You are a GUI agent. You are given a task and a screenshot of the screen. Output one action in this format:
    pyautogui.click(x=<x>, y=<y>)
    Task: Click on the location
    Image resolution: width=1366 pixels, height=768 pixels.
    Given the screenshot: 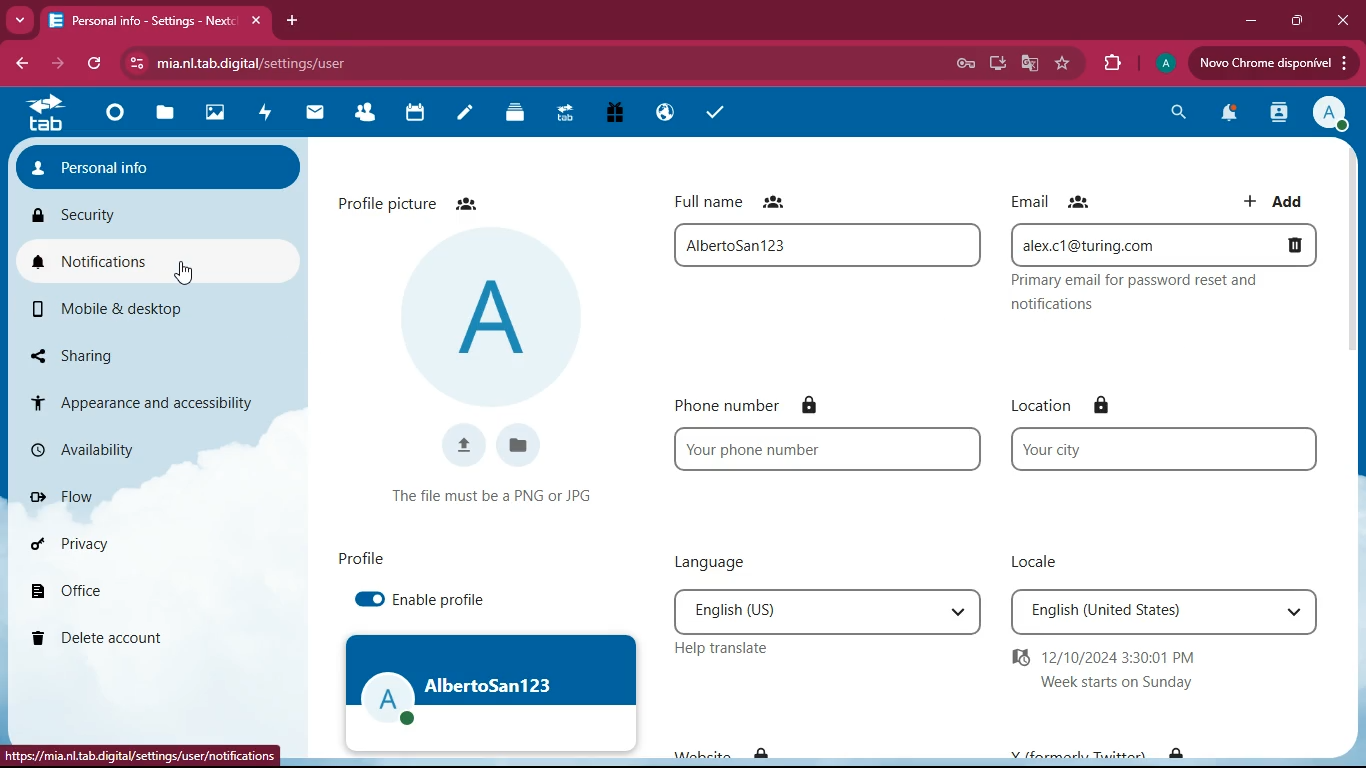 What is the action you would take?
    pyautogui.click(x=1164, y=449)
    